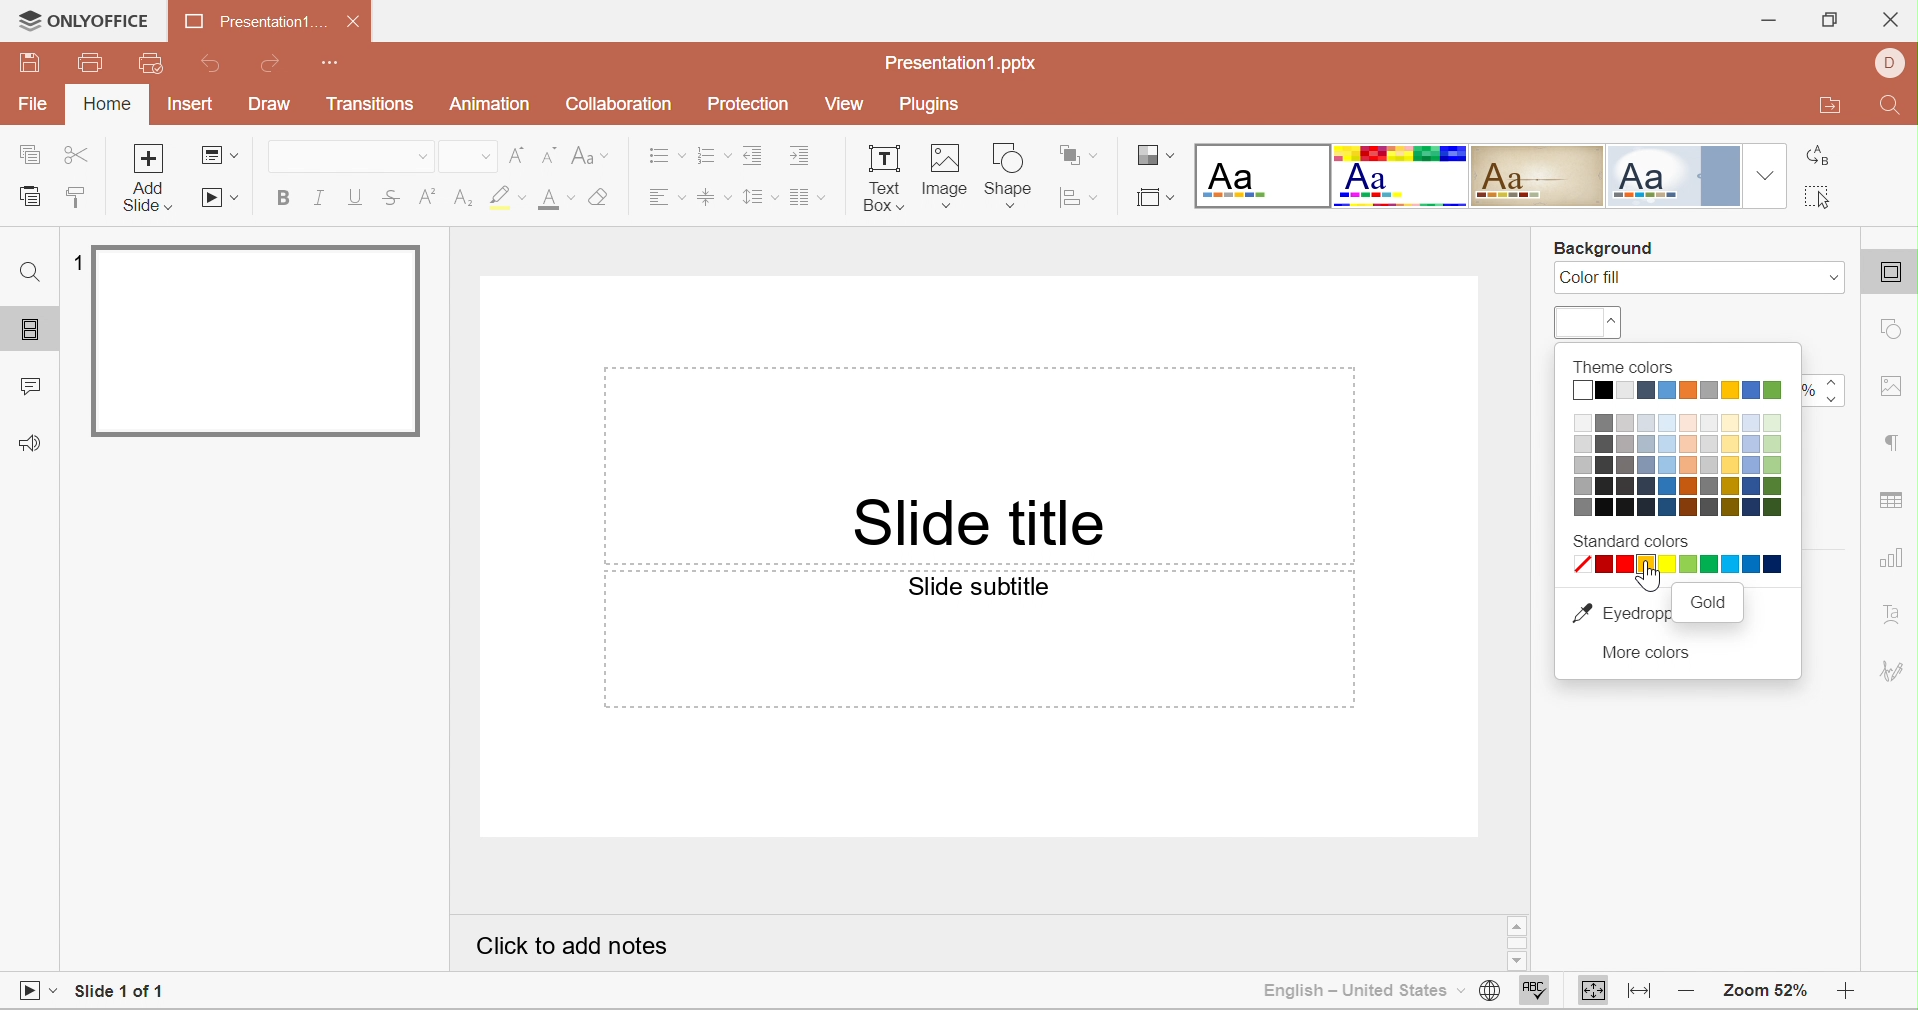 The height and width of the screenshot is (1010, 1918). I want to click on Zoom out, so click(1688, 993).